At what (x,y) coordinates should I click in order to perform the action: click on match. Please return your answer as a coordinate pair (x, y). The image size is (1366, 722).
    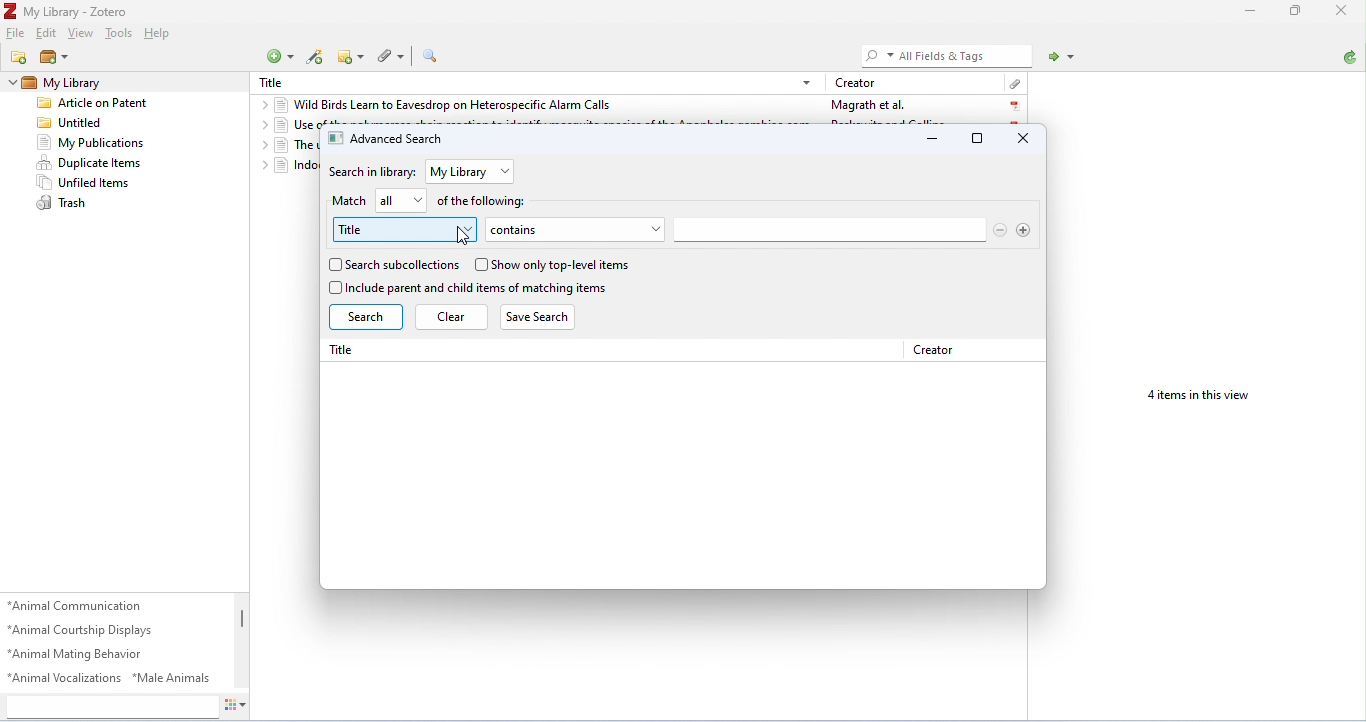
    Looking at the image, I should click on (352, 201).